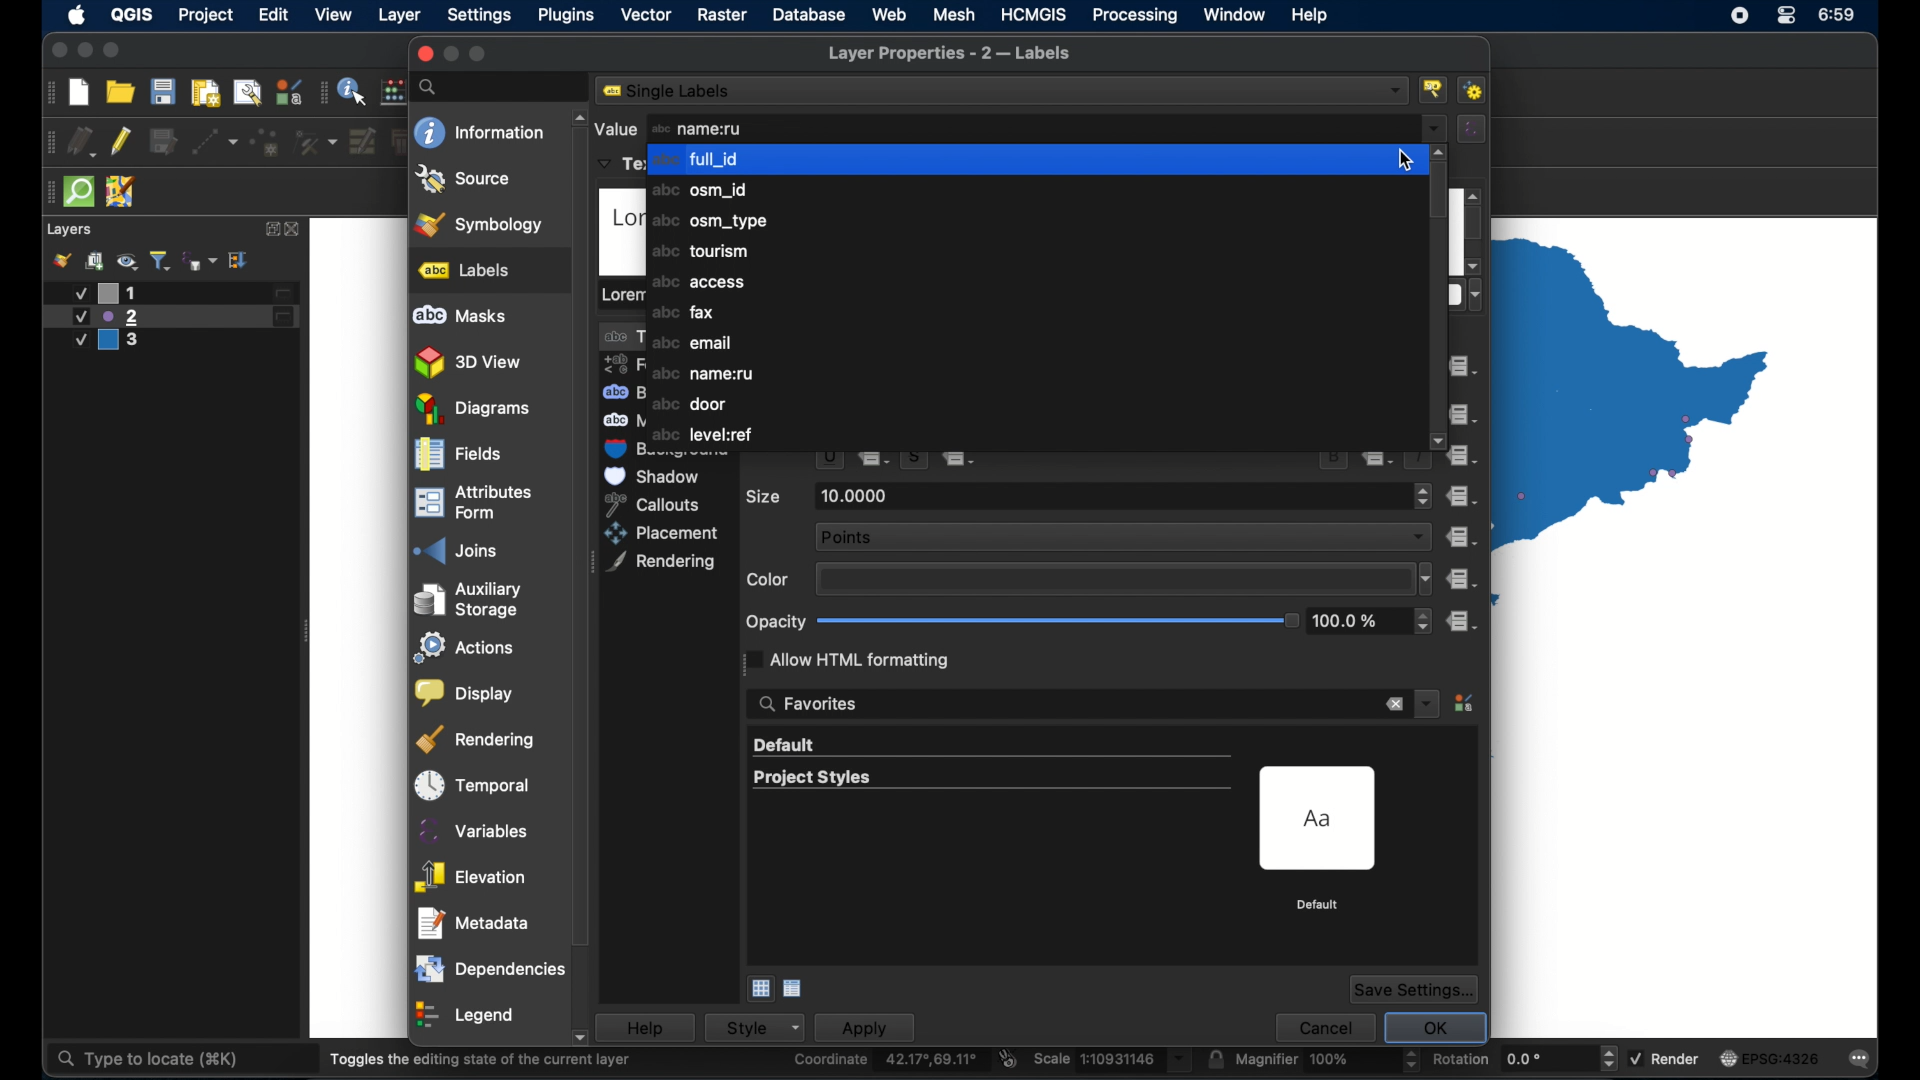  What do you see at coordinates (764, 496) in the screenshot?
I see `size` at bounding box center [764, 496].